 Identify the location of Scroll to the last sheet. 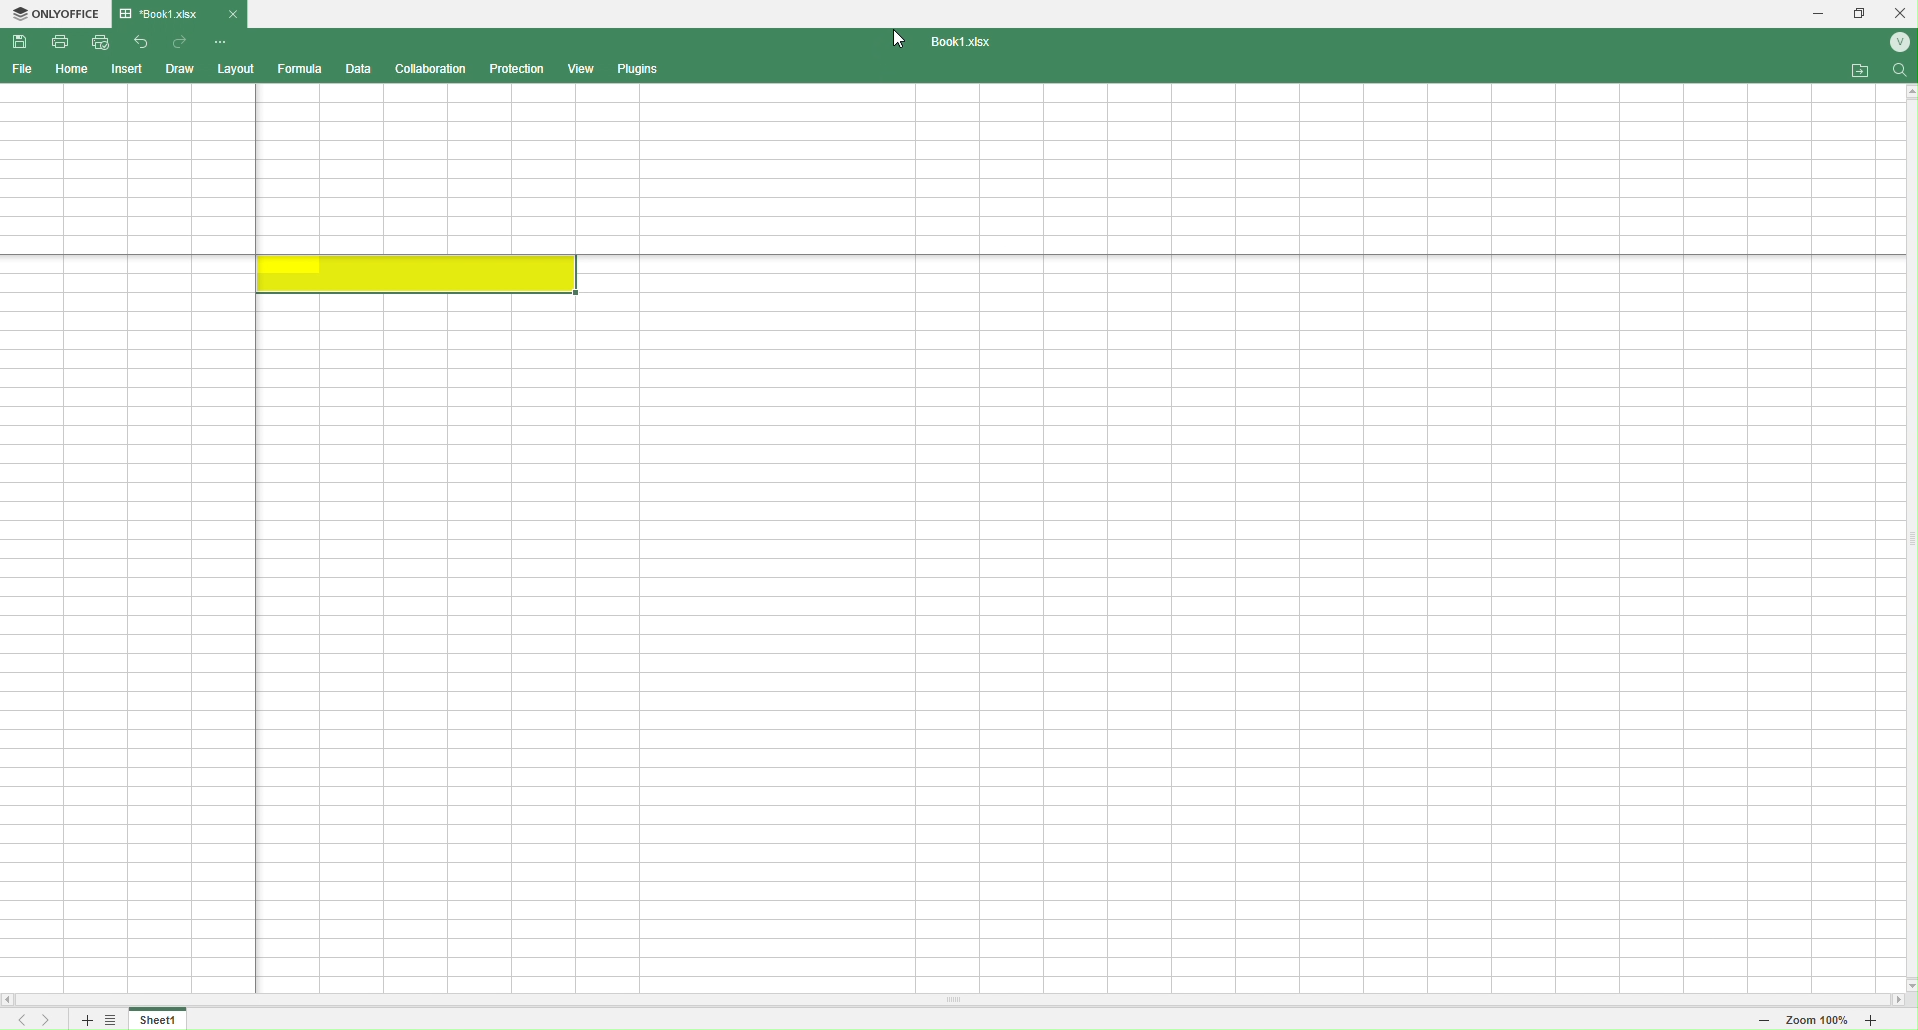
(49, 1020).